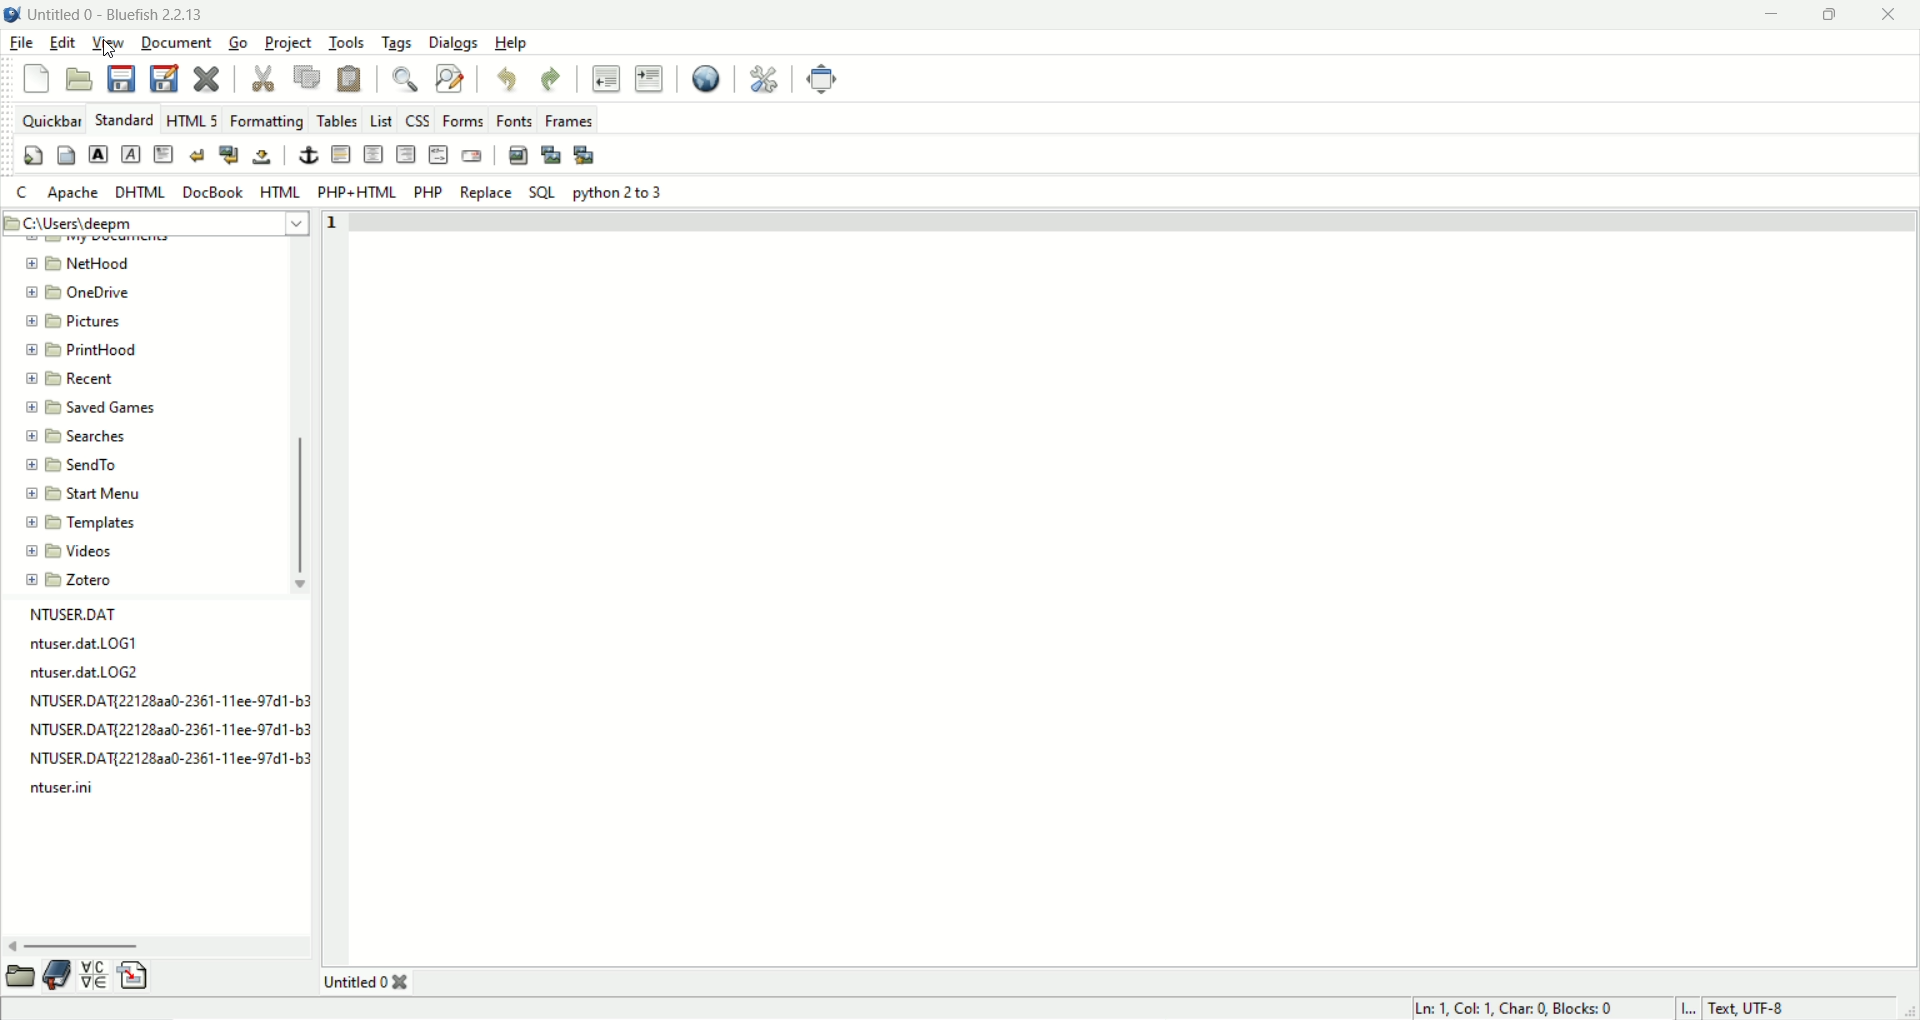 Image resolution: width=1920 pixels, height=1020 pixels. I want to click on file, so click(23, 43).